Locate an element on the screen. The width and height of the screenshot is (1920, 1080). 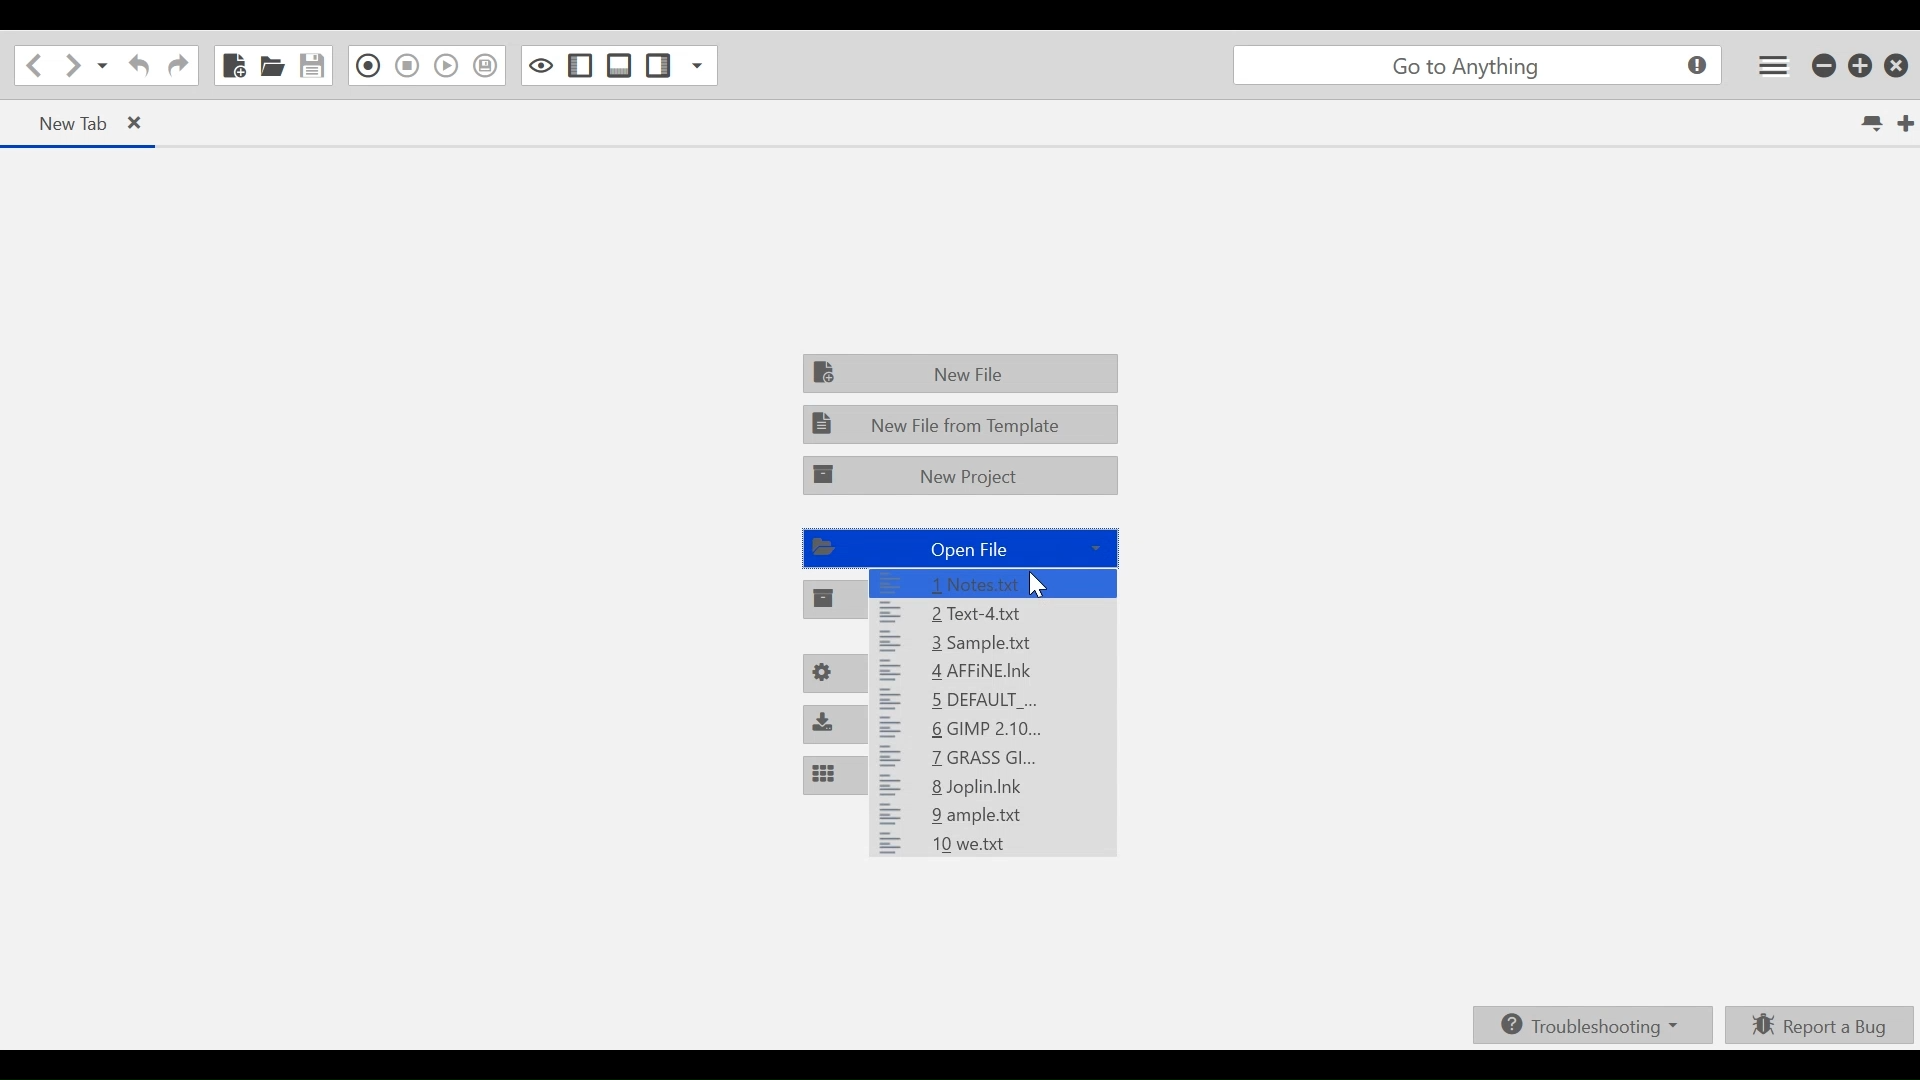
Show/ide Bottom Sidebar is located at coordinates (621, 66).